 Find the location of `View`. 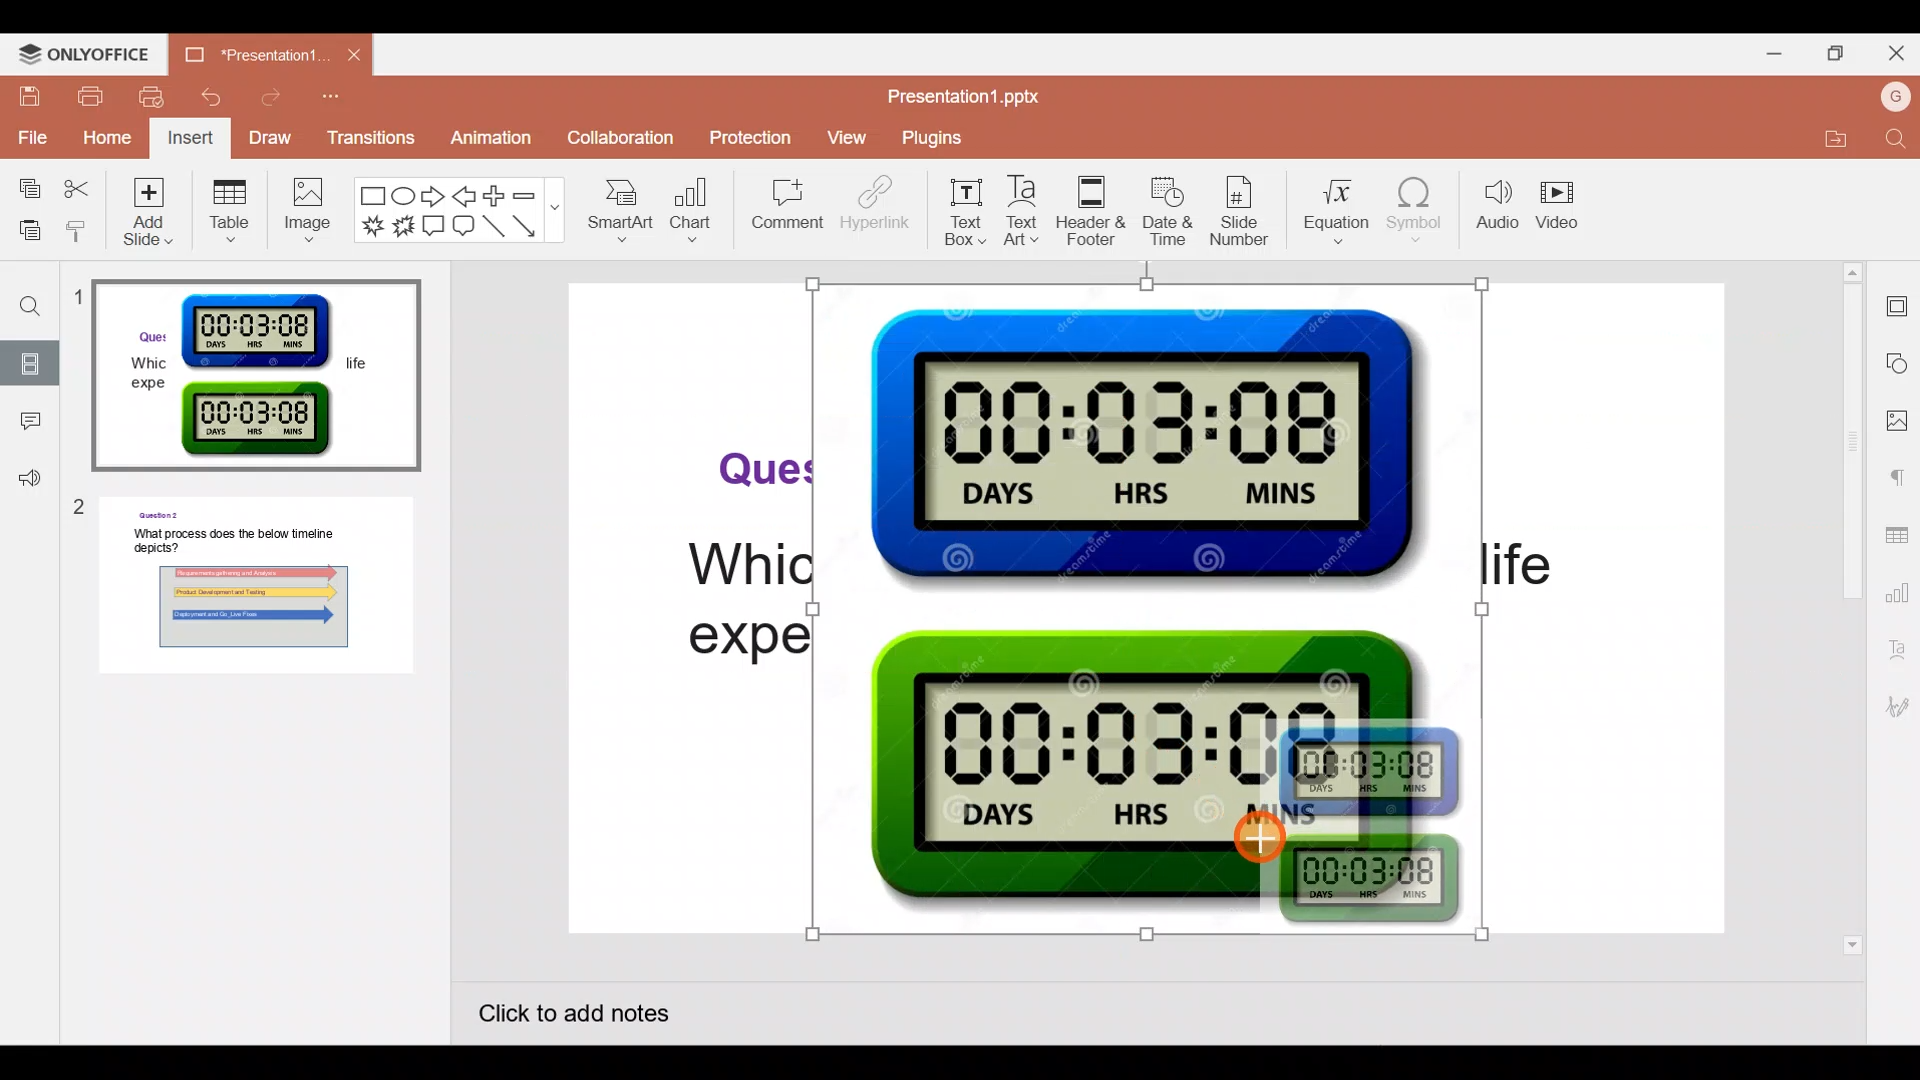

View is located at coordinates (846, 140).